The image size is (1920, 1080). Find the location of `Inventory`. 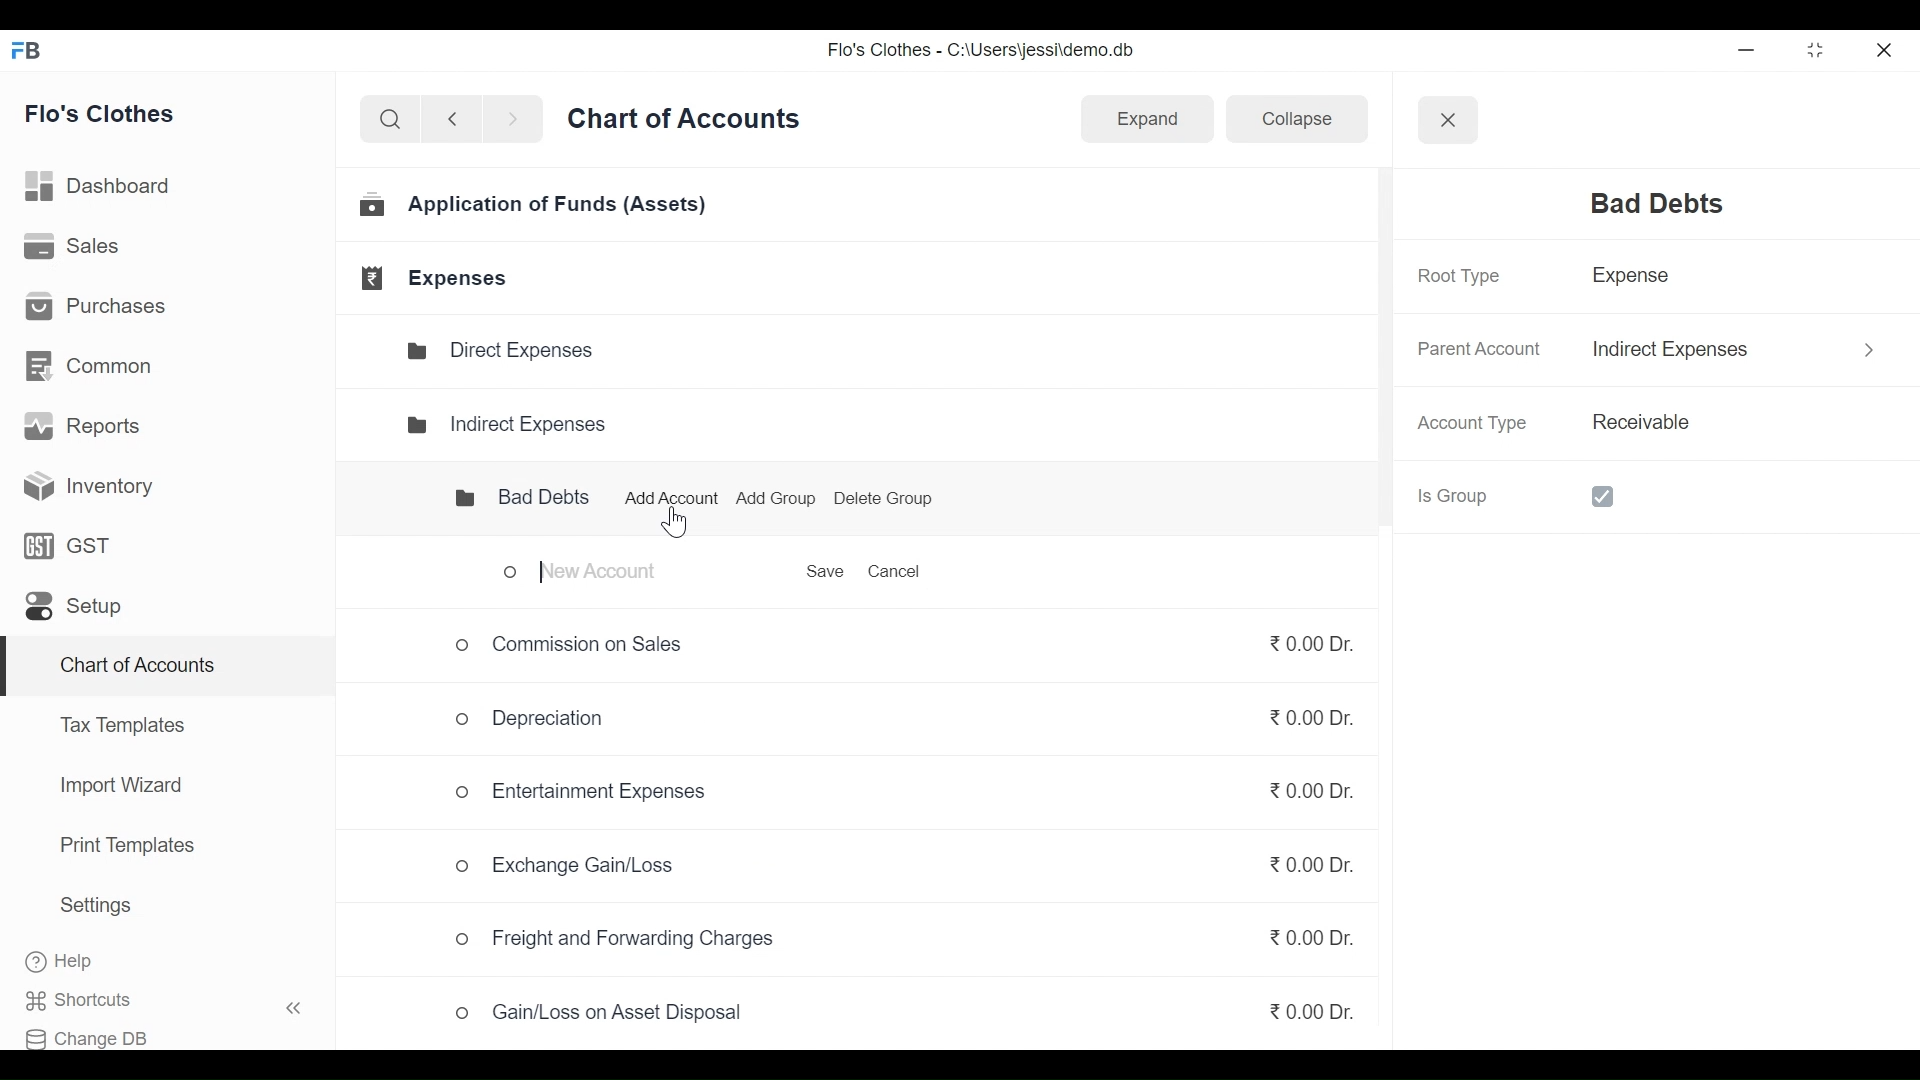

Inventory is located at coordinates (82, 485).